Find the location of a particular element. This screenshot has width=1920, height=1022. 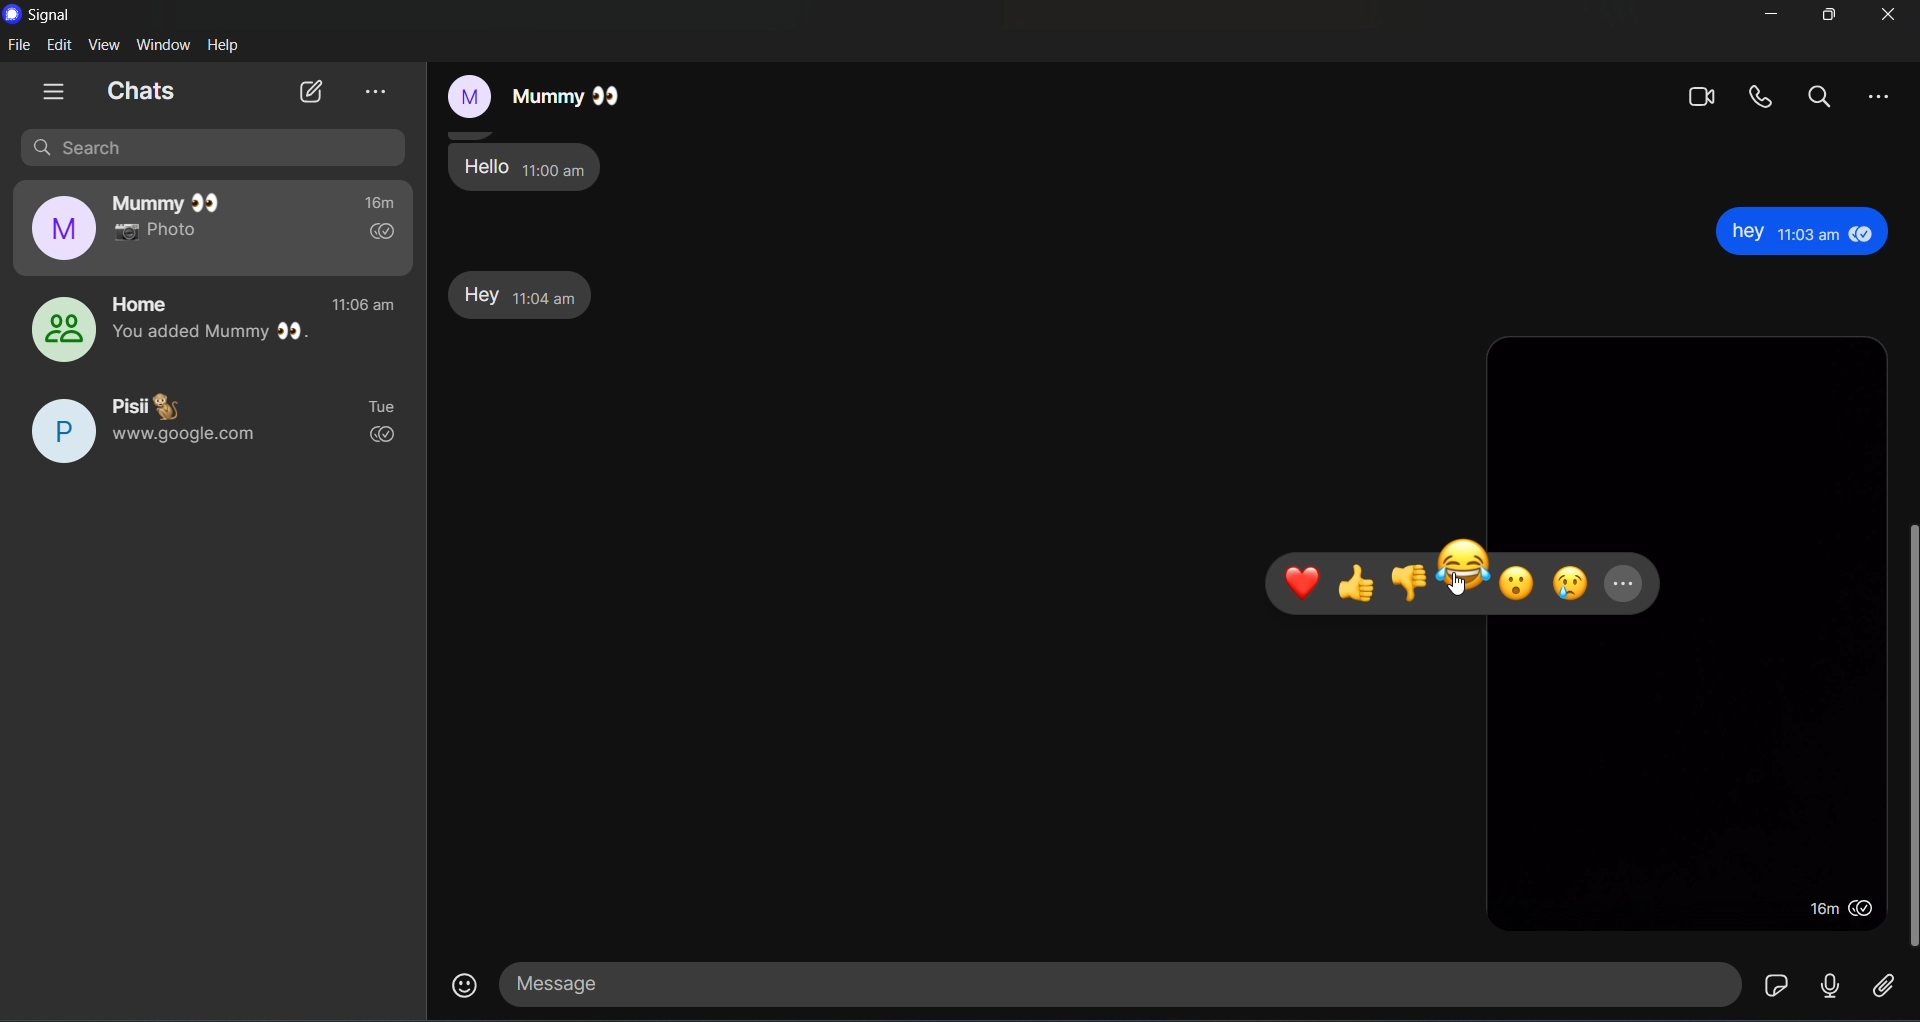

help is located at coordinates (226, 46).